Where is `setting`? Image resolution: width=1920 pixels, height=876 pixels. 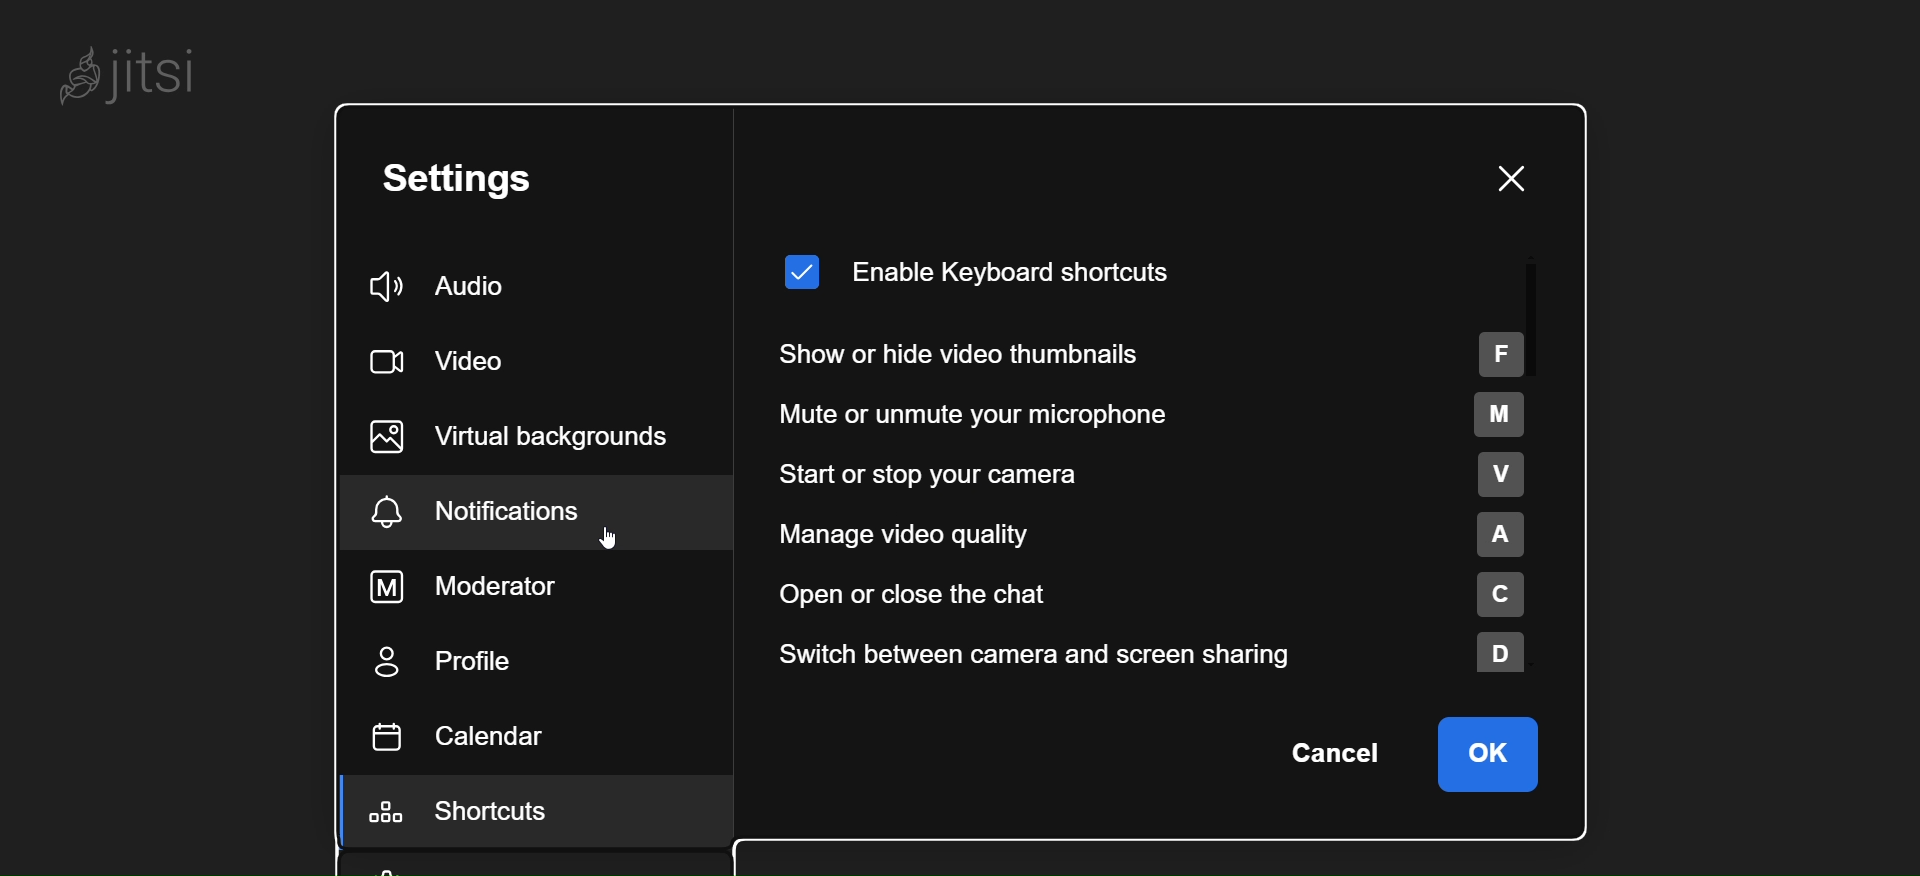
setting is located at coordinates (468, 183).